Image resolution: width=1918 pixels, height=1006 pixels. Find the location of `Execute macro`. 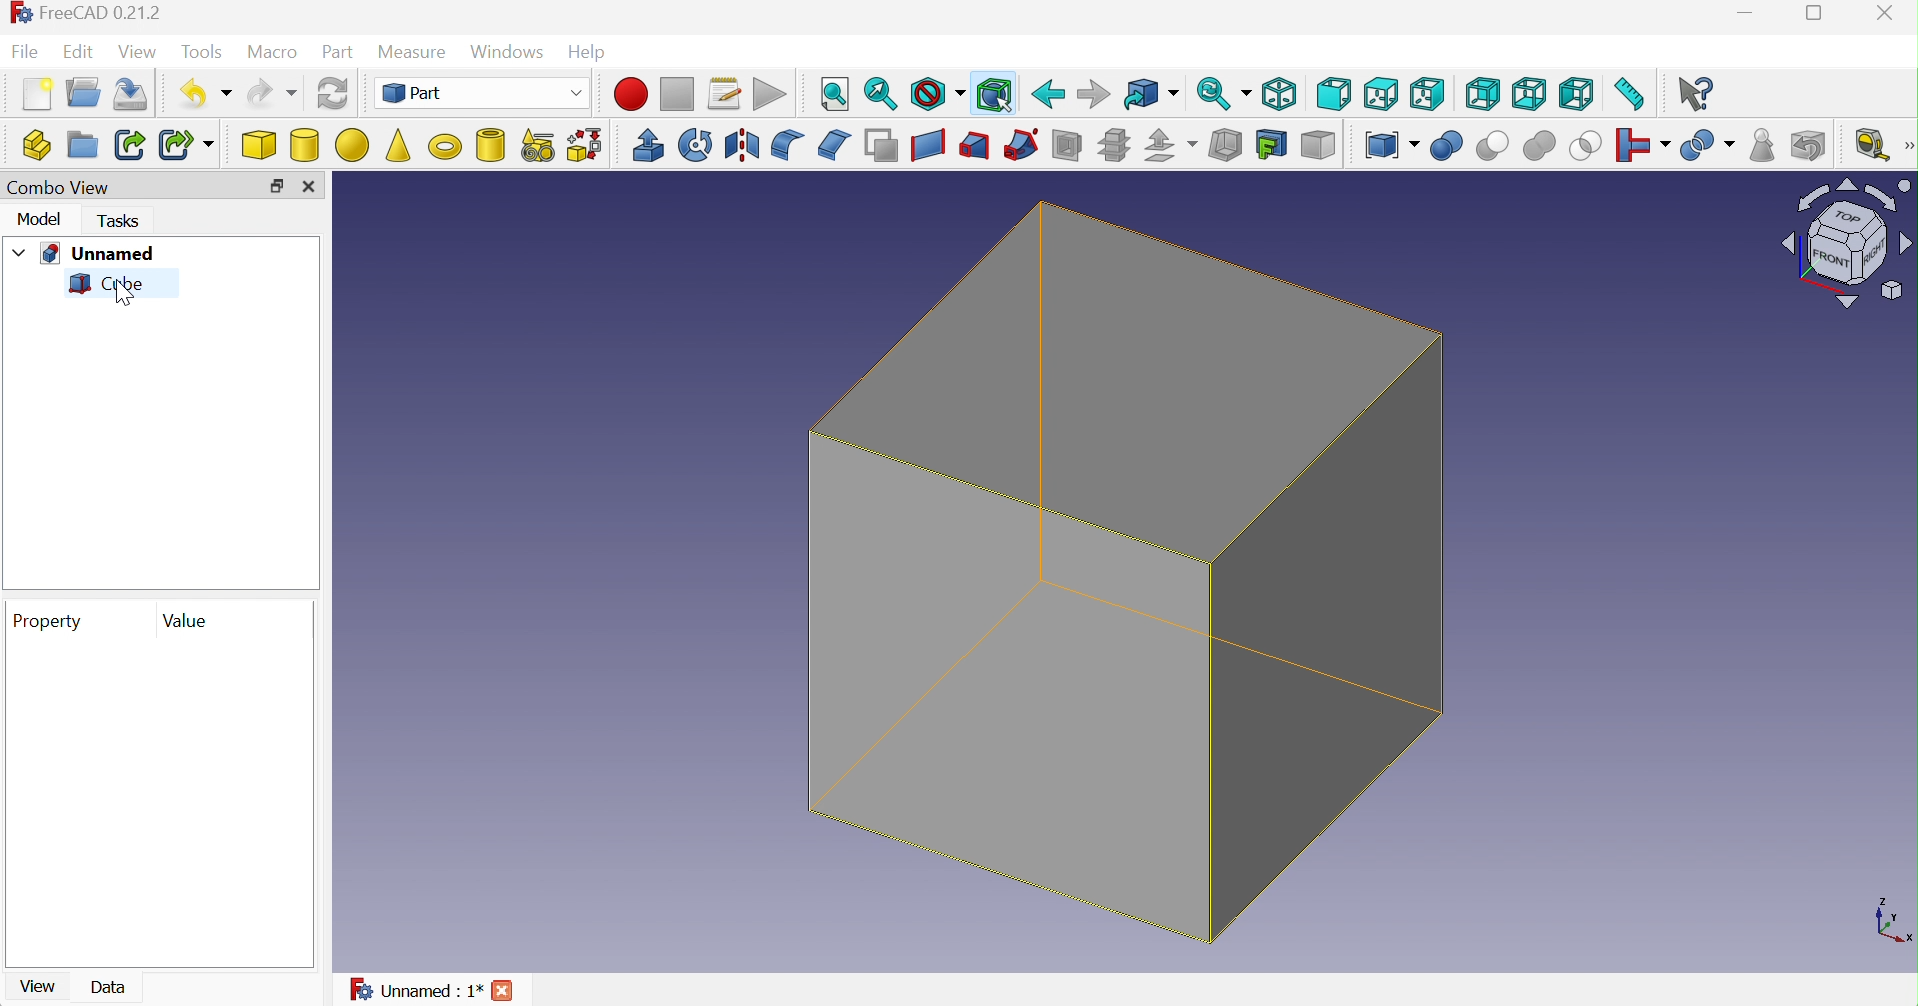

Execute macro is located at coordinates (771, 96).